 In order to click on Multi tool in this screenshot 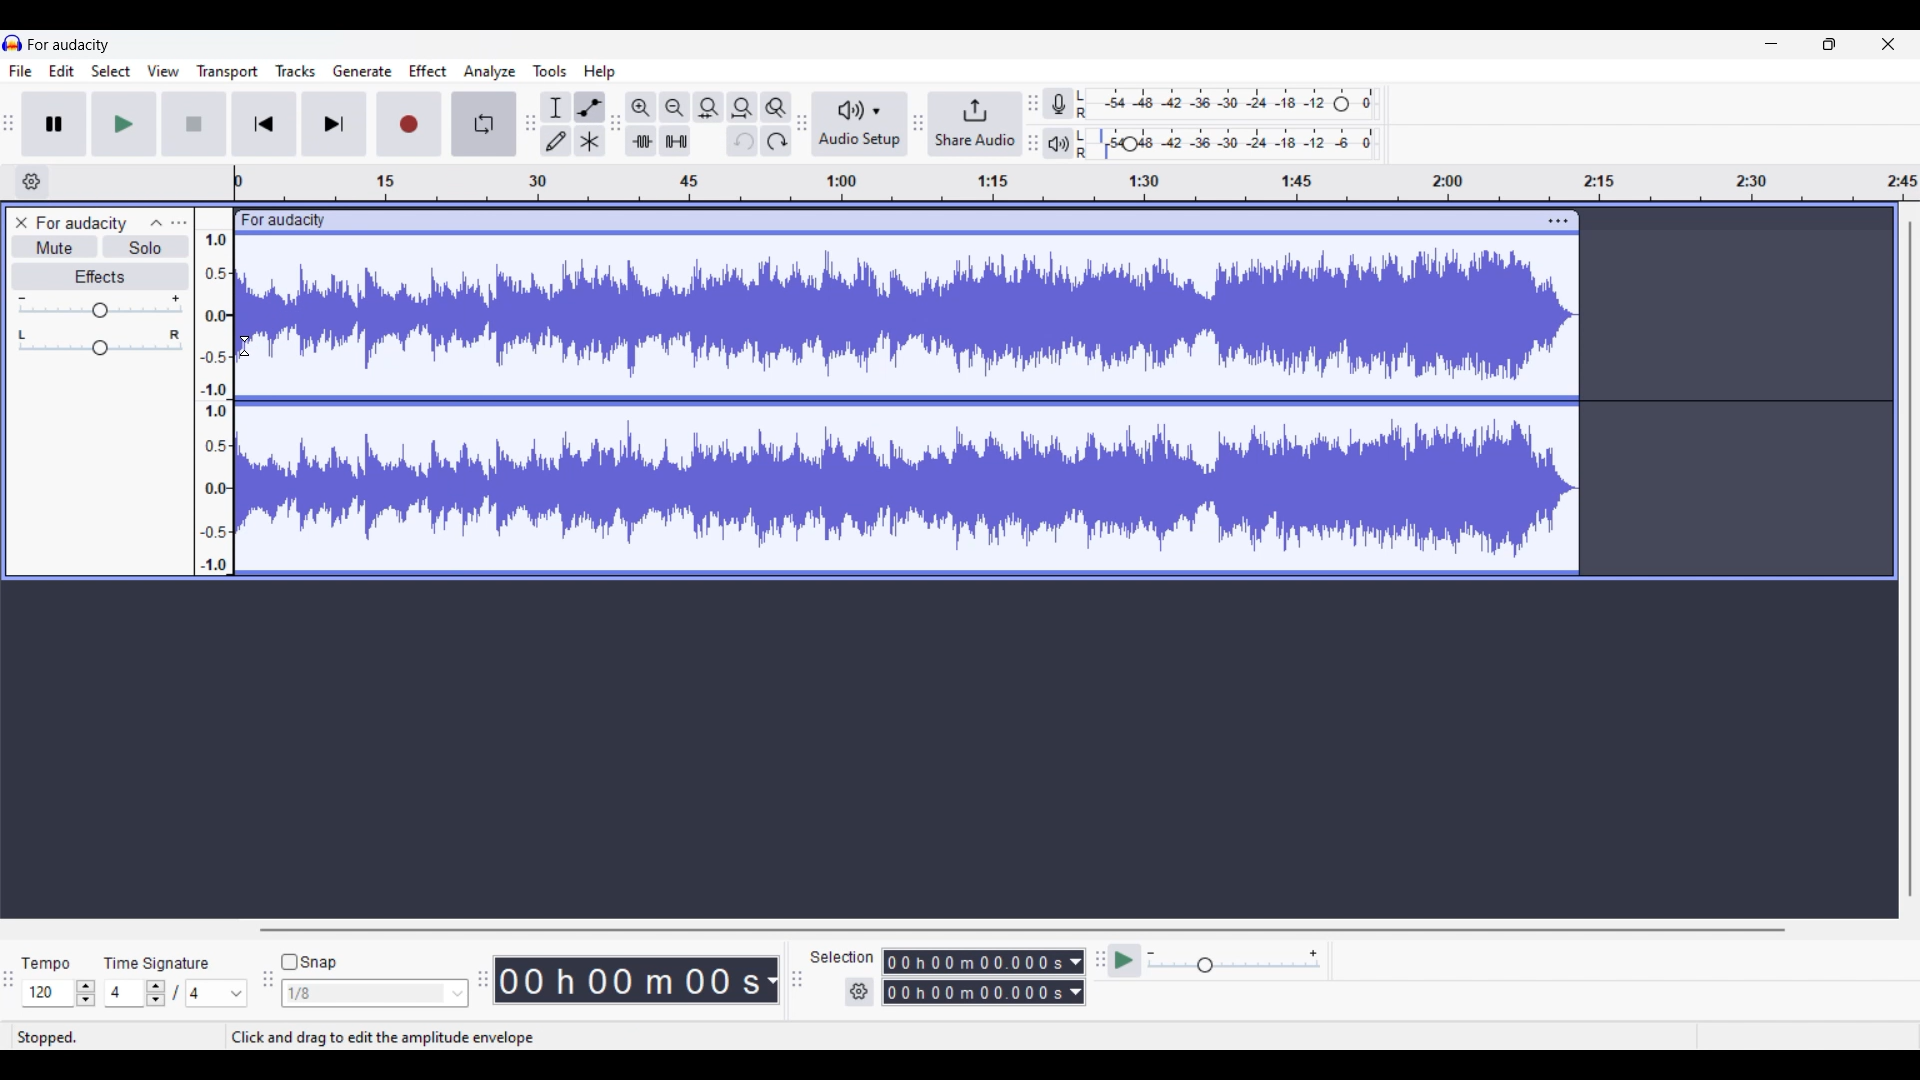, I will do `click(590, 141)`.